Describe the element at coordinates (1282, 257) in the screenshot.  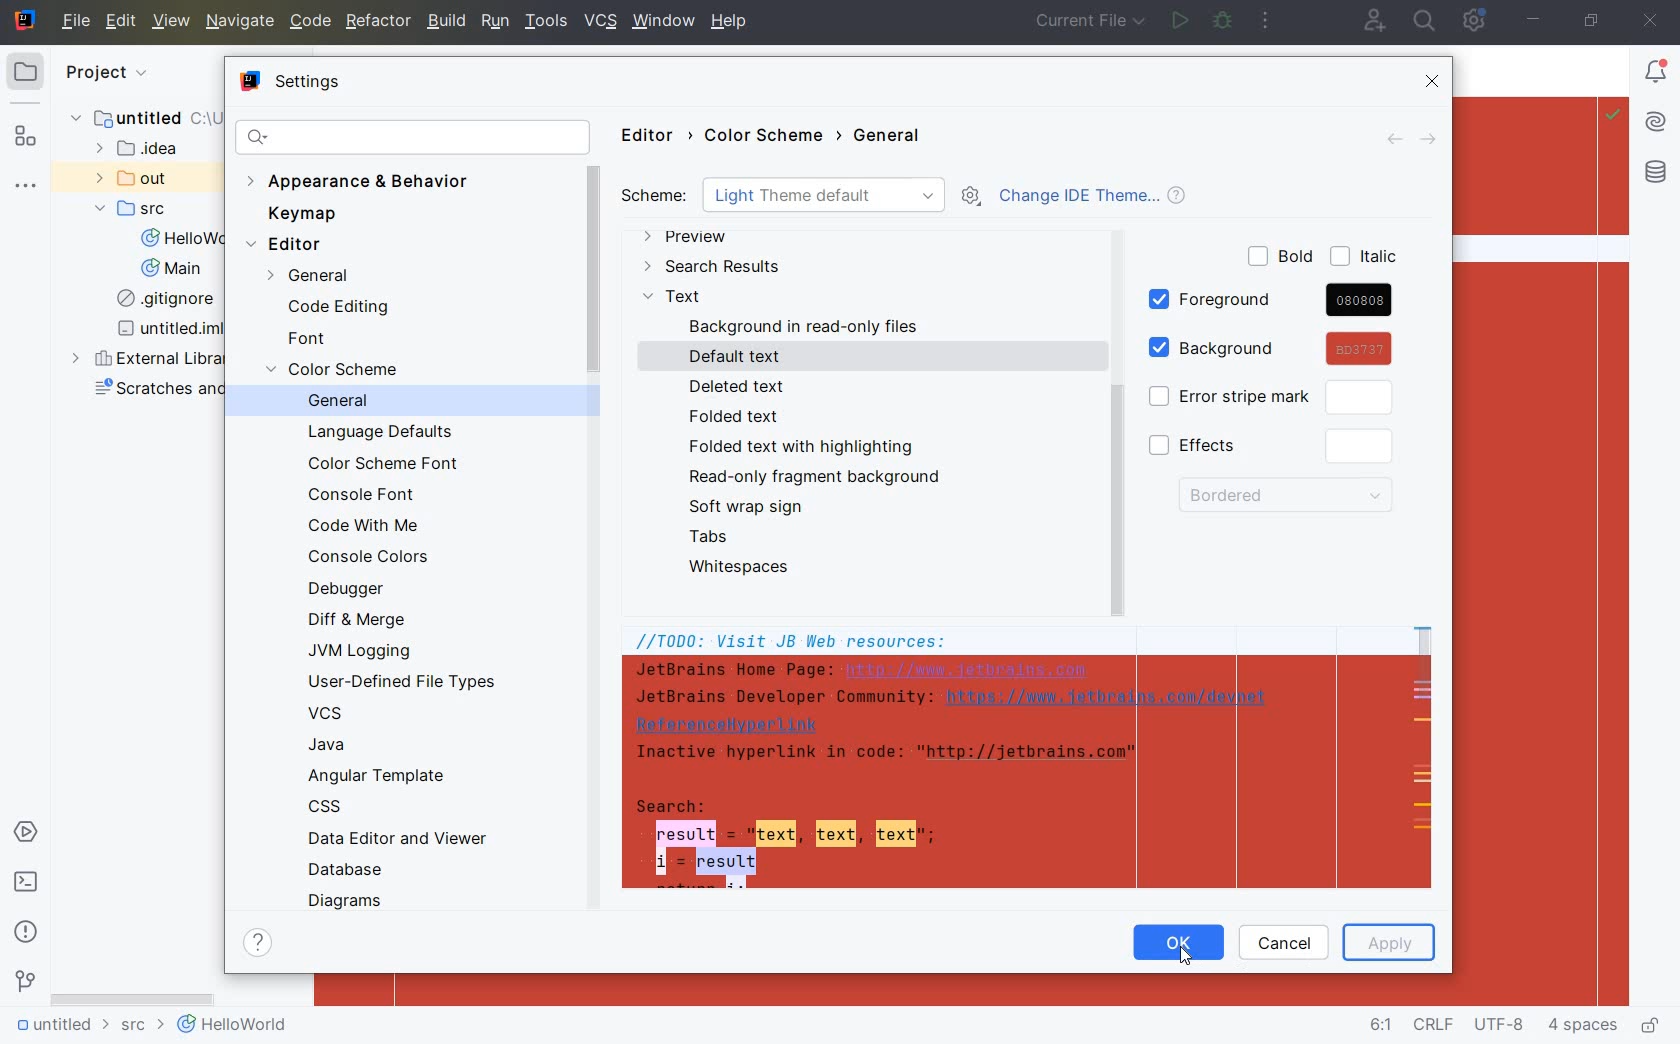
I see `BOLD` at that location.